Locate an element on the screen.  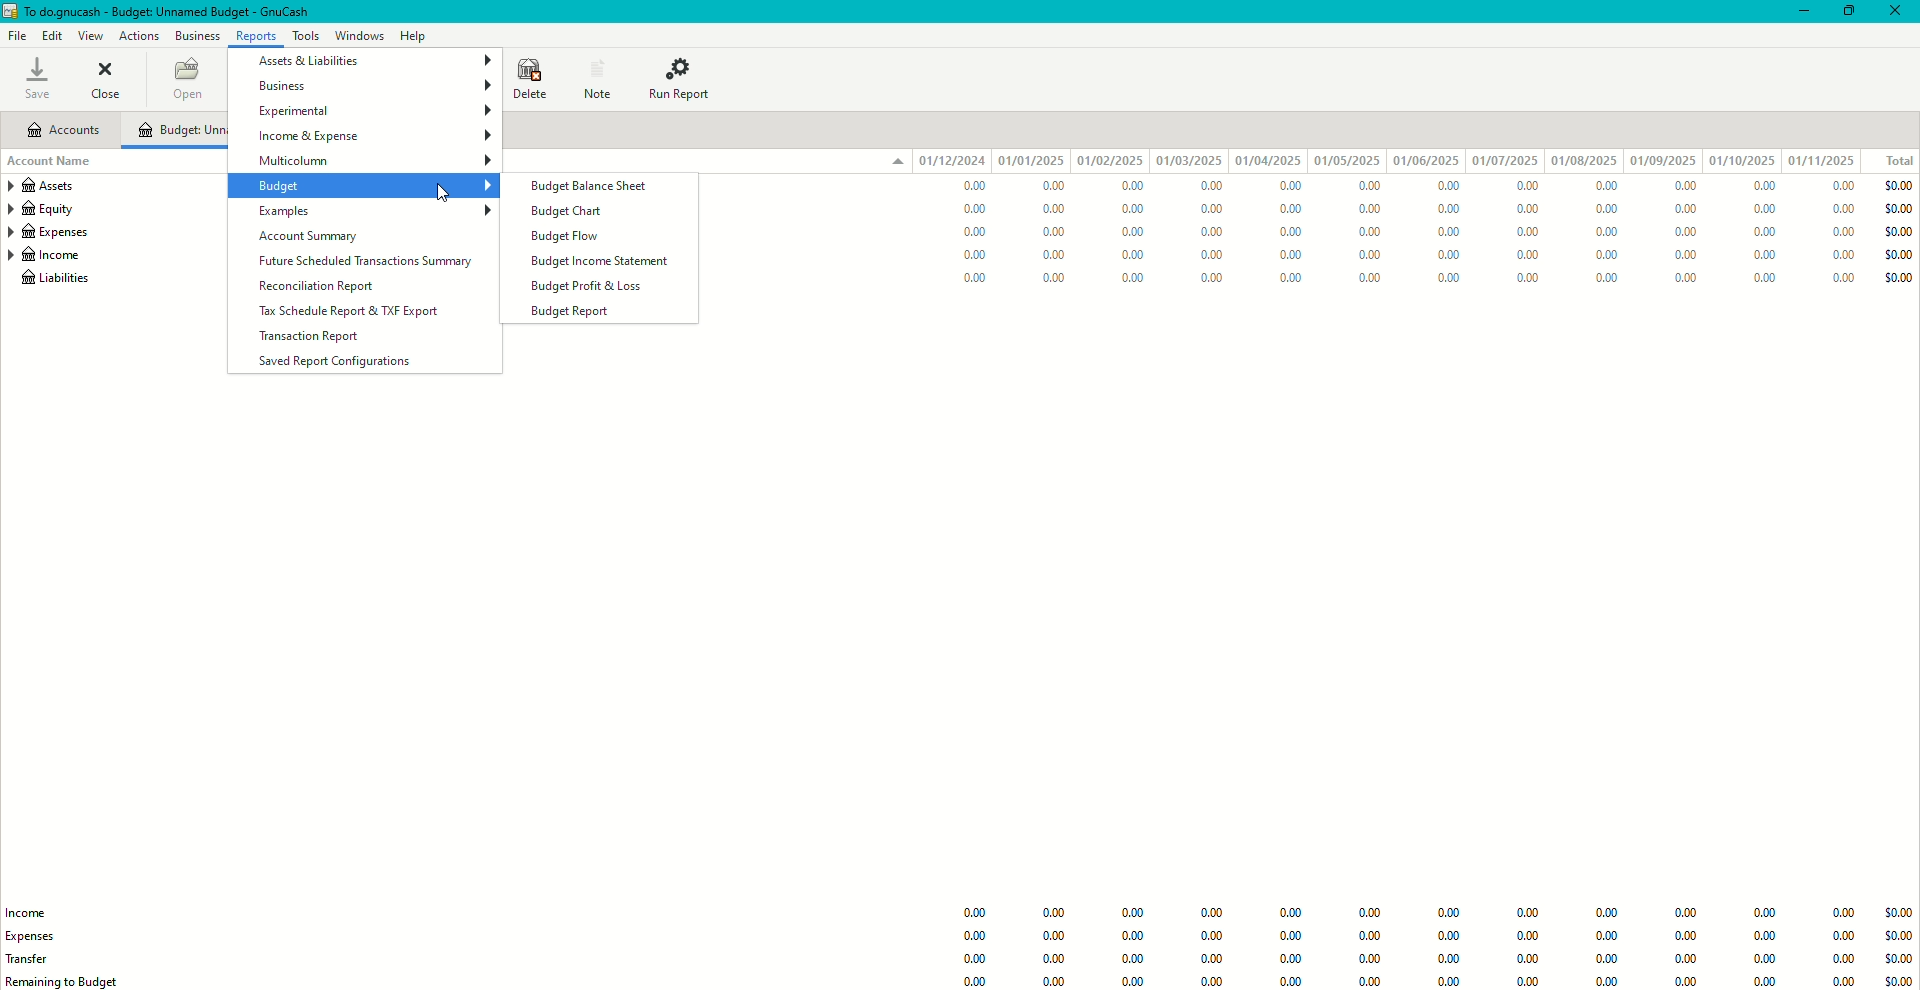
0.00 is located at coordinates (969, 186).